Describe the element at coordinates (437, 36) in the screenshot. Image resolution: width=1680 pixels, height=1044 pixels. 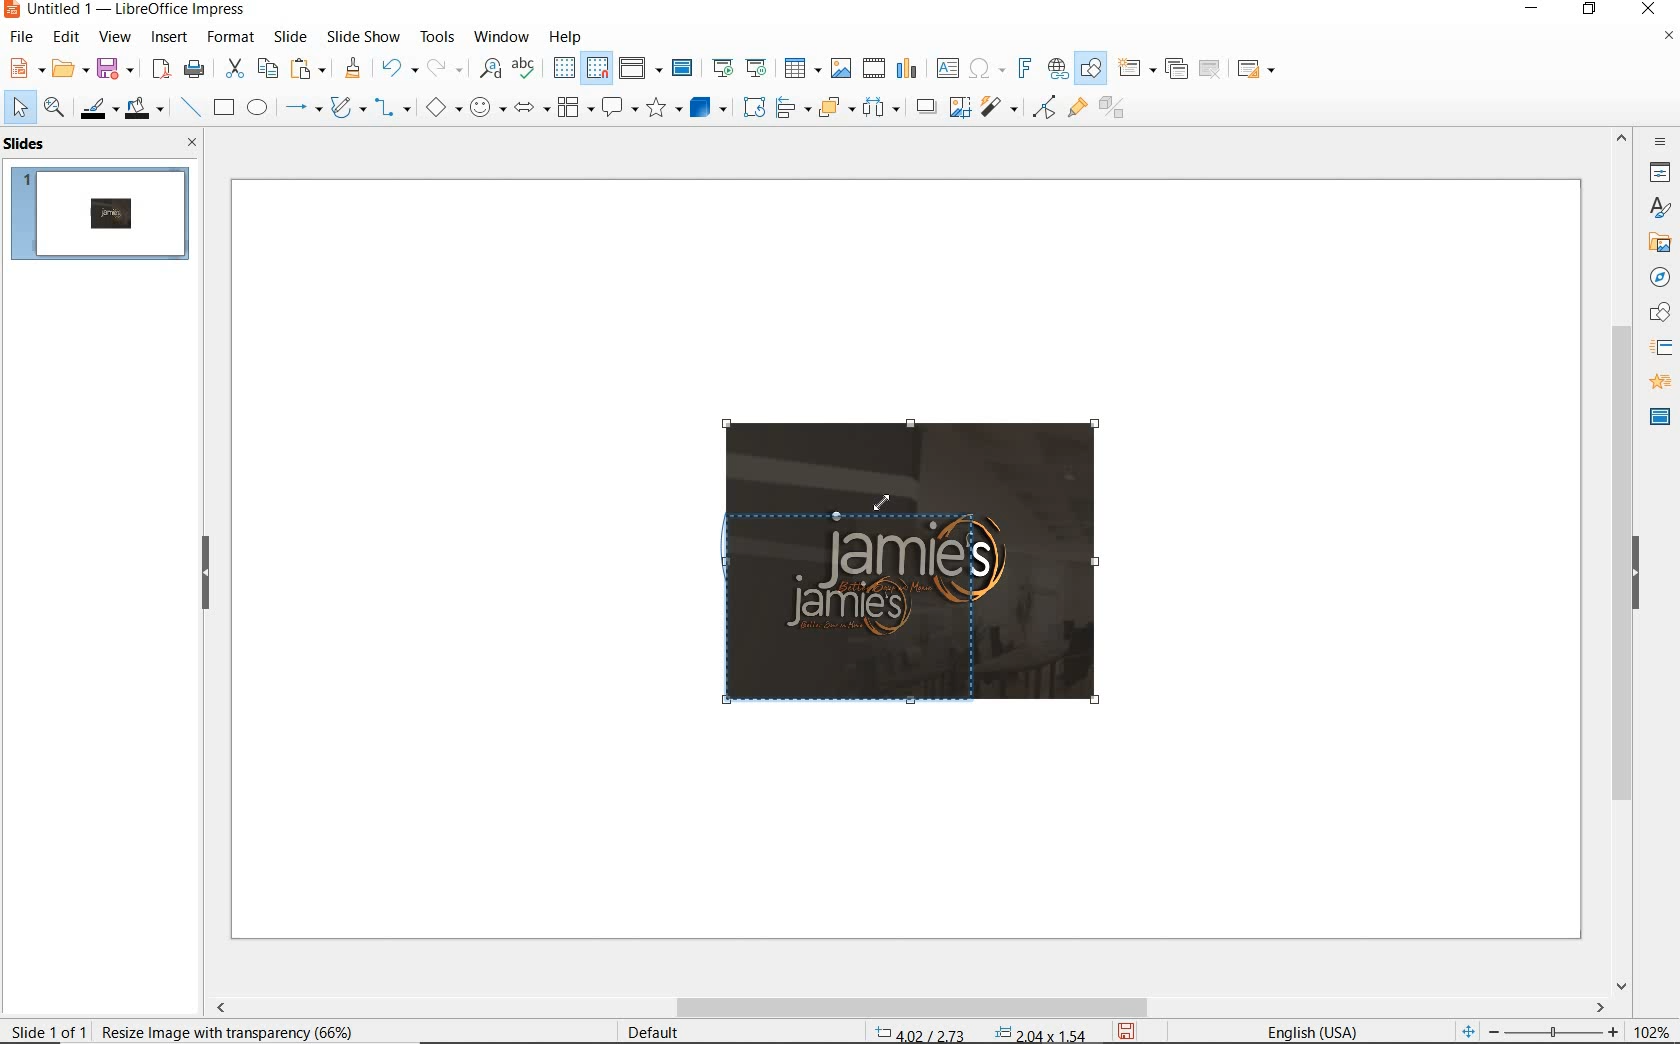
I see `tools` at that location.